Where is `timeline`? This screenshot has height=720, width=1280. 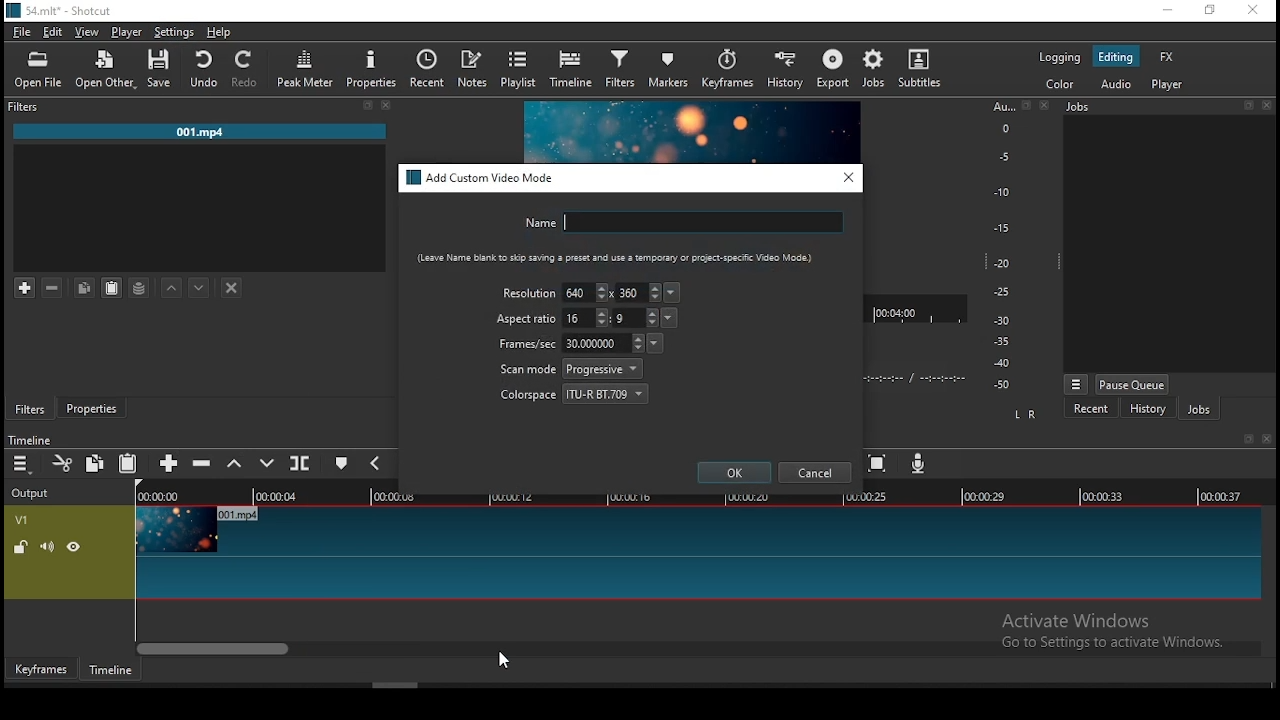
timeline is located at coordinates (29, 440).